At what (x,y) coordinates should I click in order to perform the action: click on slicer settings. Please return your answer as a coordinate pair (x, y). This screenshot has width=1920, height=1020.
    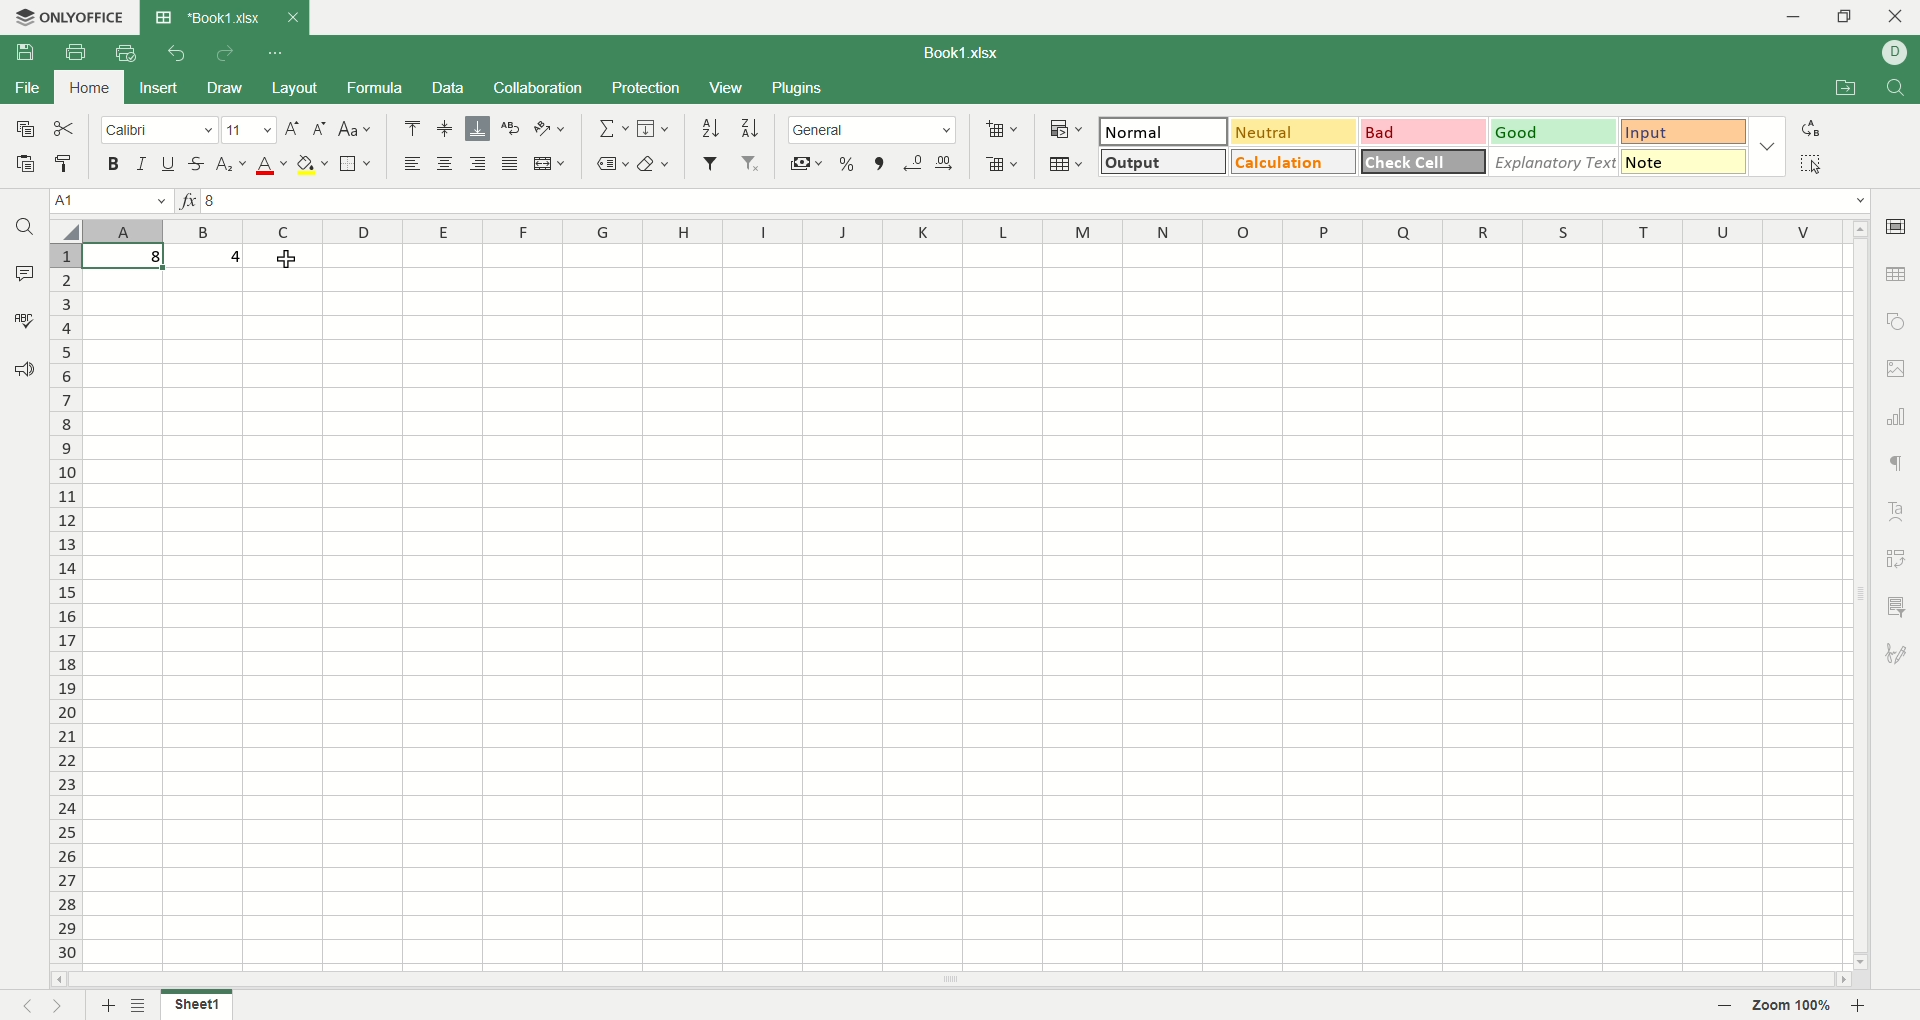
    Looking at the image, I should click on (1897, 608).